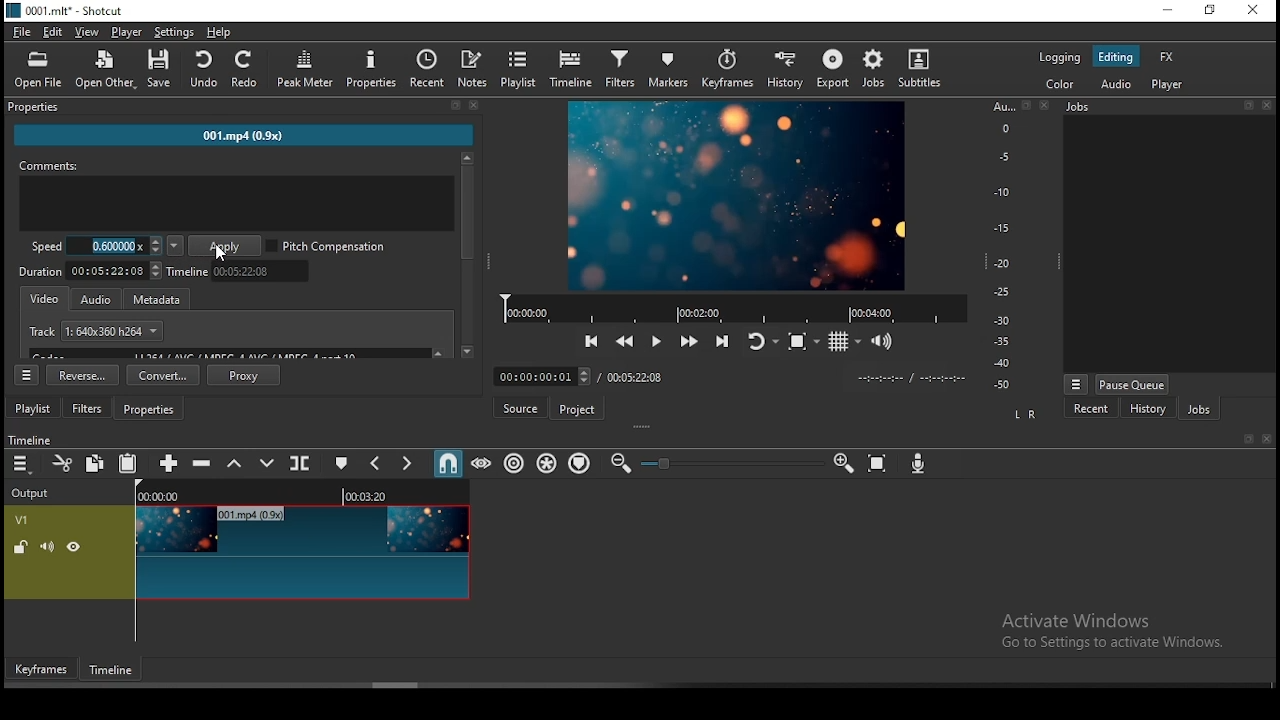 The width and height of the screenshot is (1280, 720). I want to click on zoom in or zoom out slider, so click(727, 462).